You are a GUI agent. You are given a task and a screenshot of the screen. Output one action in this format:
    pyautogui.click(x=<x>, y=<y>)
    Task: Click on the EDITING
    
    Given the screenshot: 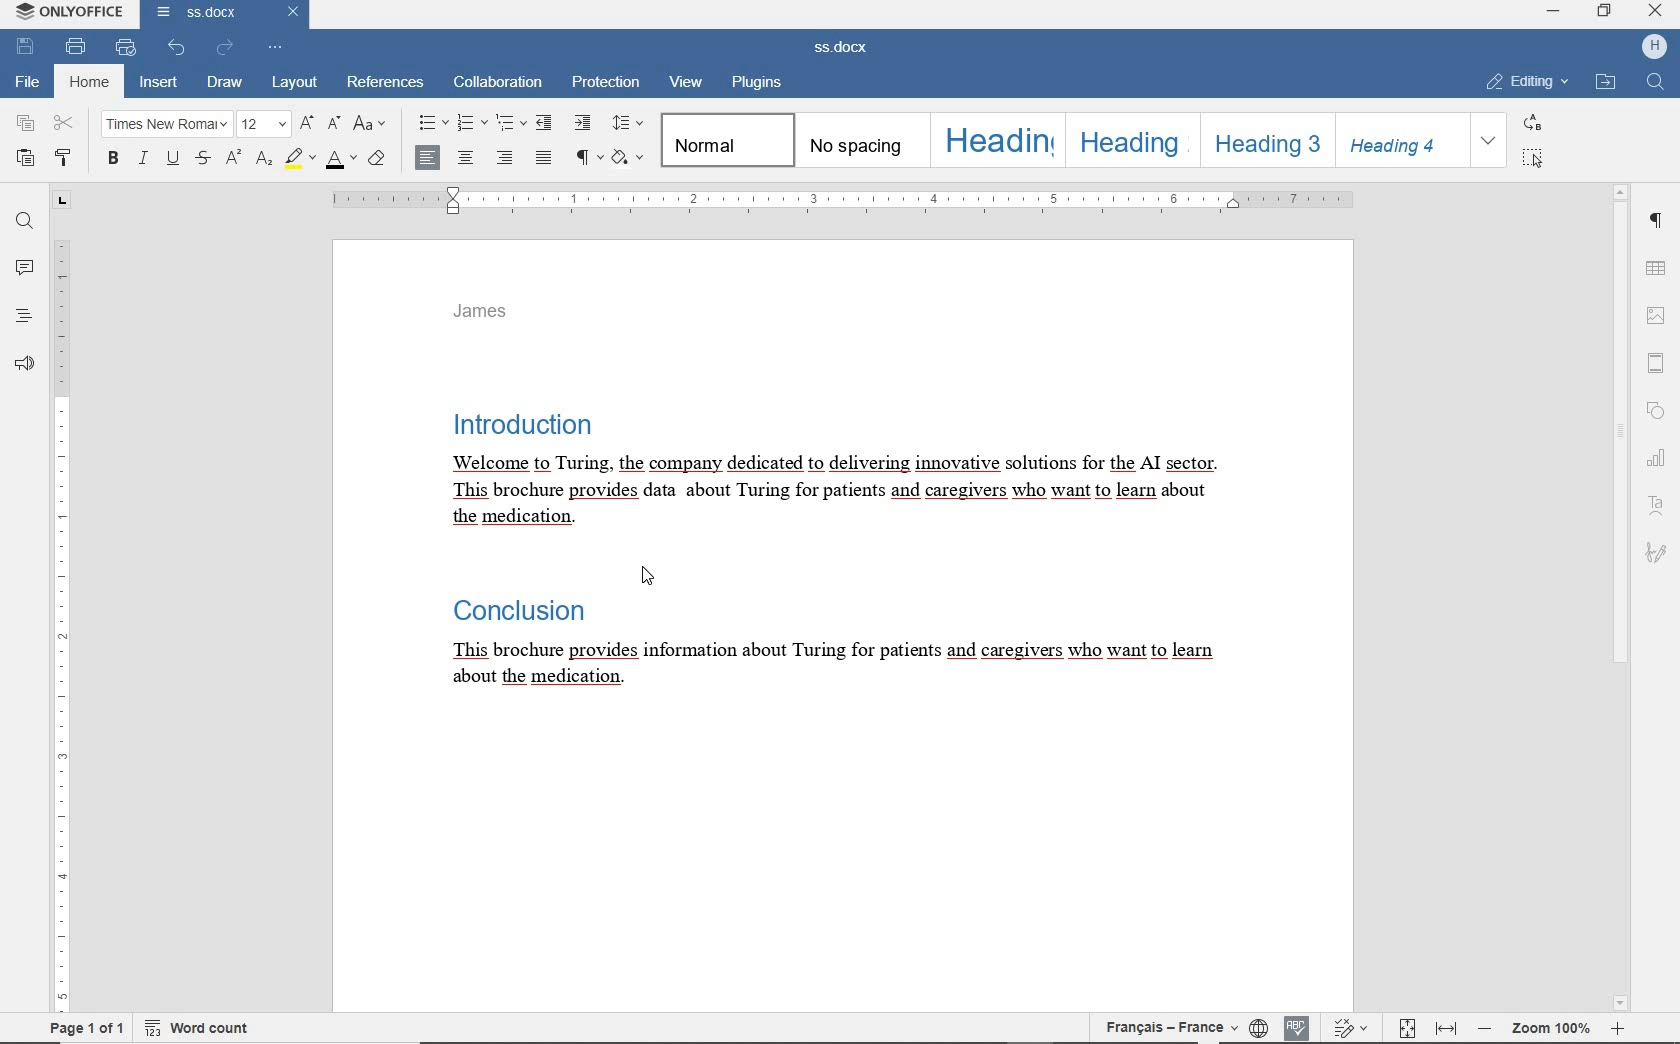 What is the action you would take?
    pyautogui.click(x=1525, y=79)
    